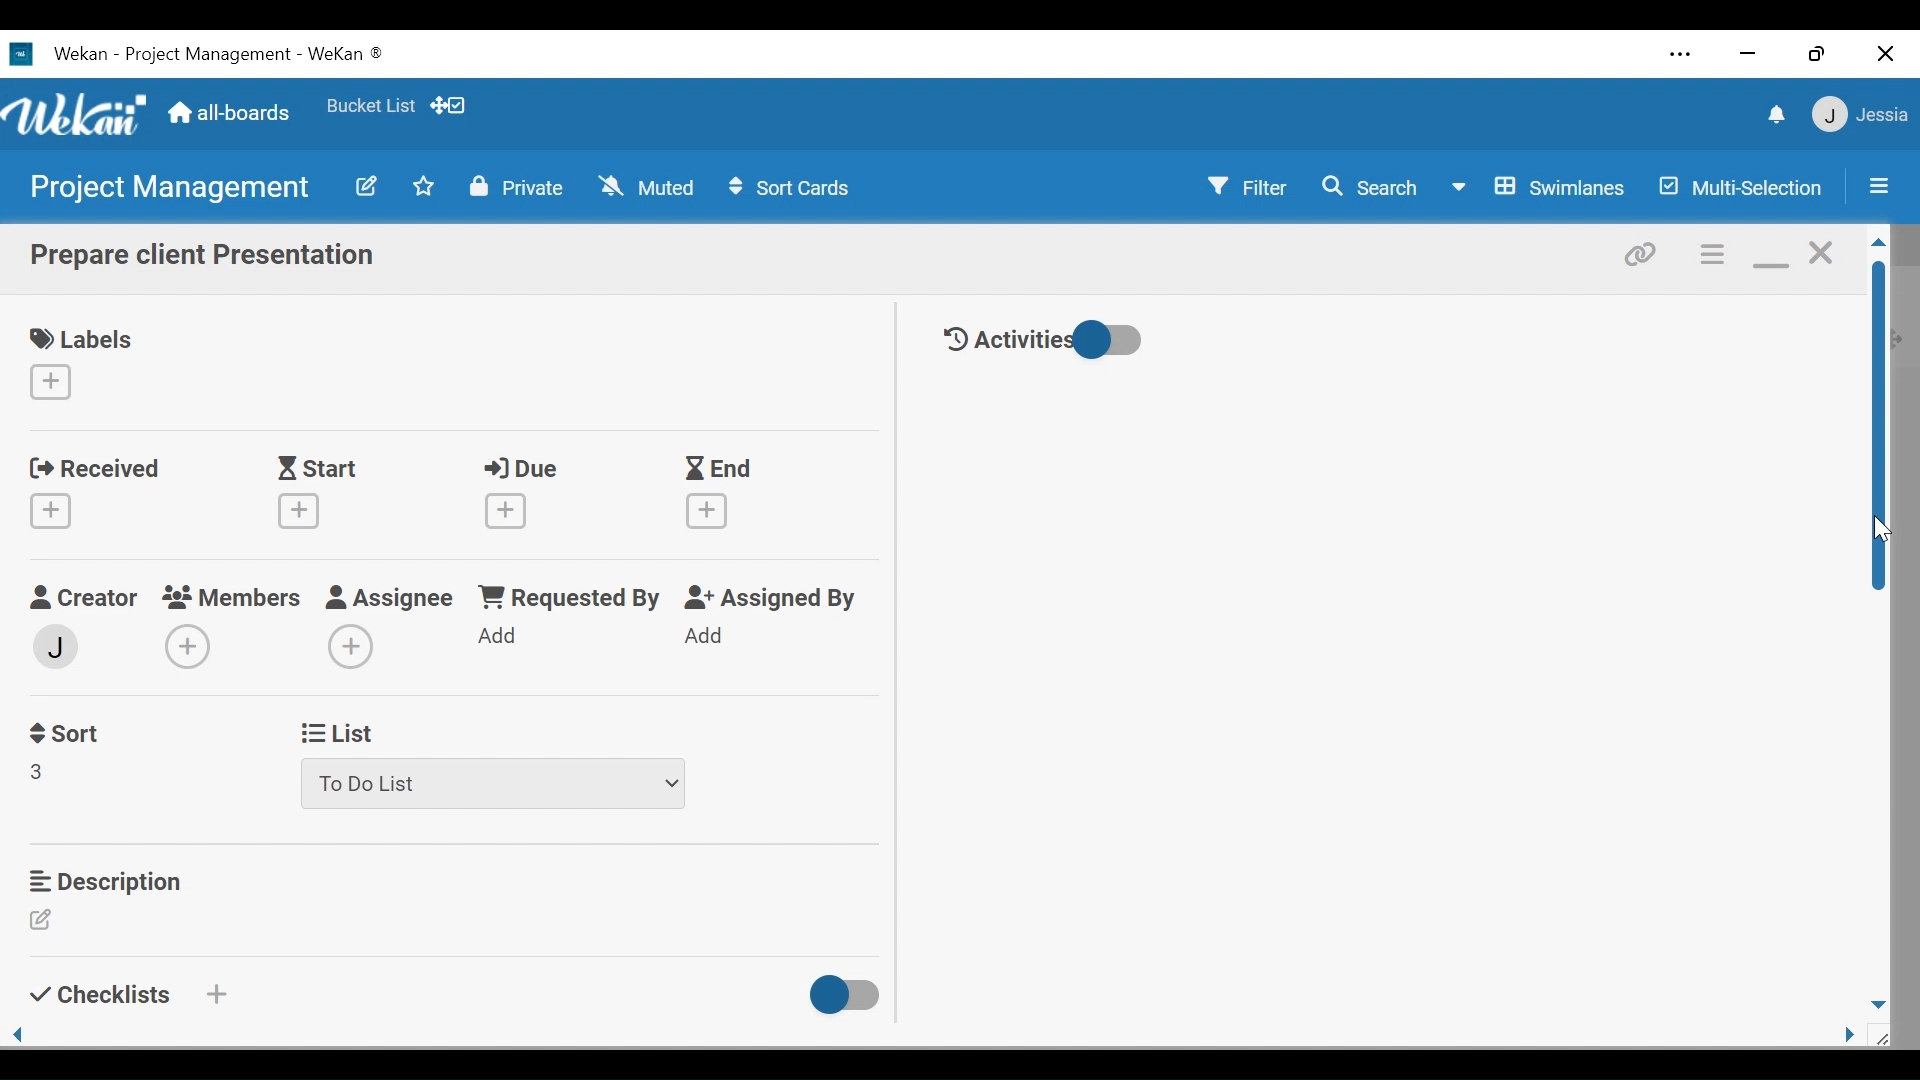 This screenshot has width=1920, height=1080. Describe the element at coordinates (1879, 529) in the screenshot. I see `cursor` at that location.